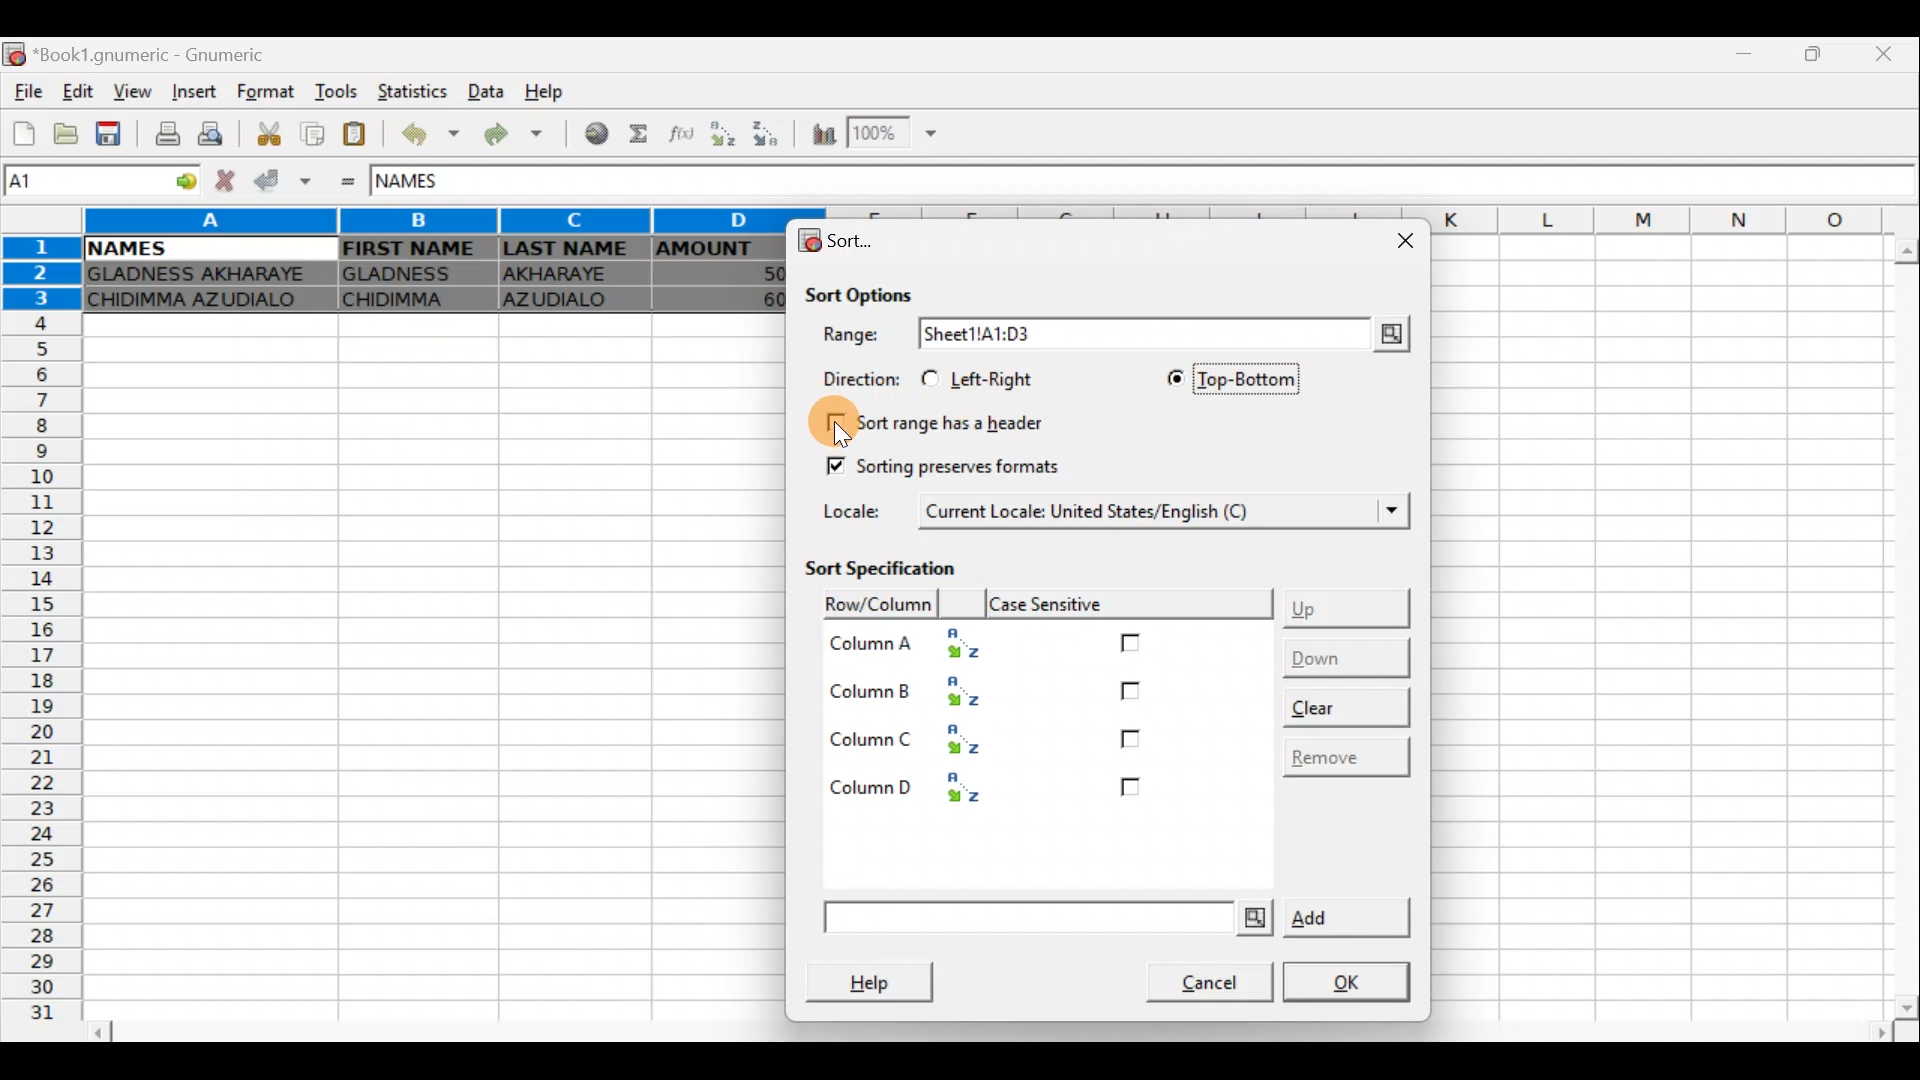  Describe the element at coordinates (923, 786) in the screenshot. I see `Column D` at that location.